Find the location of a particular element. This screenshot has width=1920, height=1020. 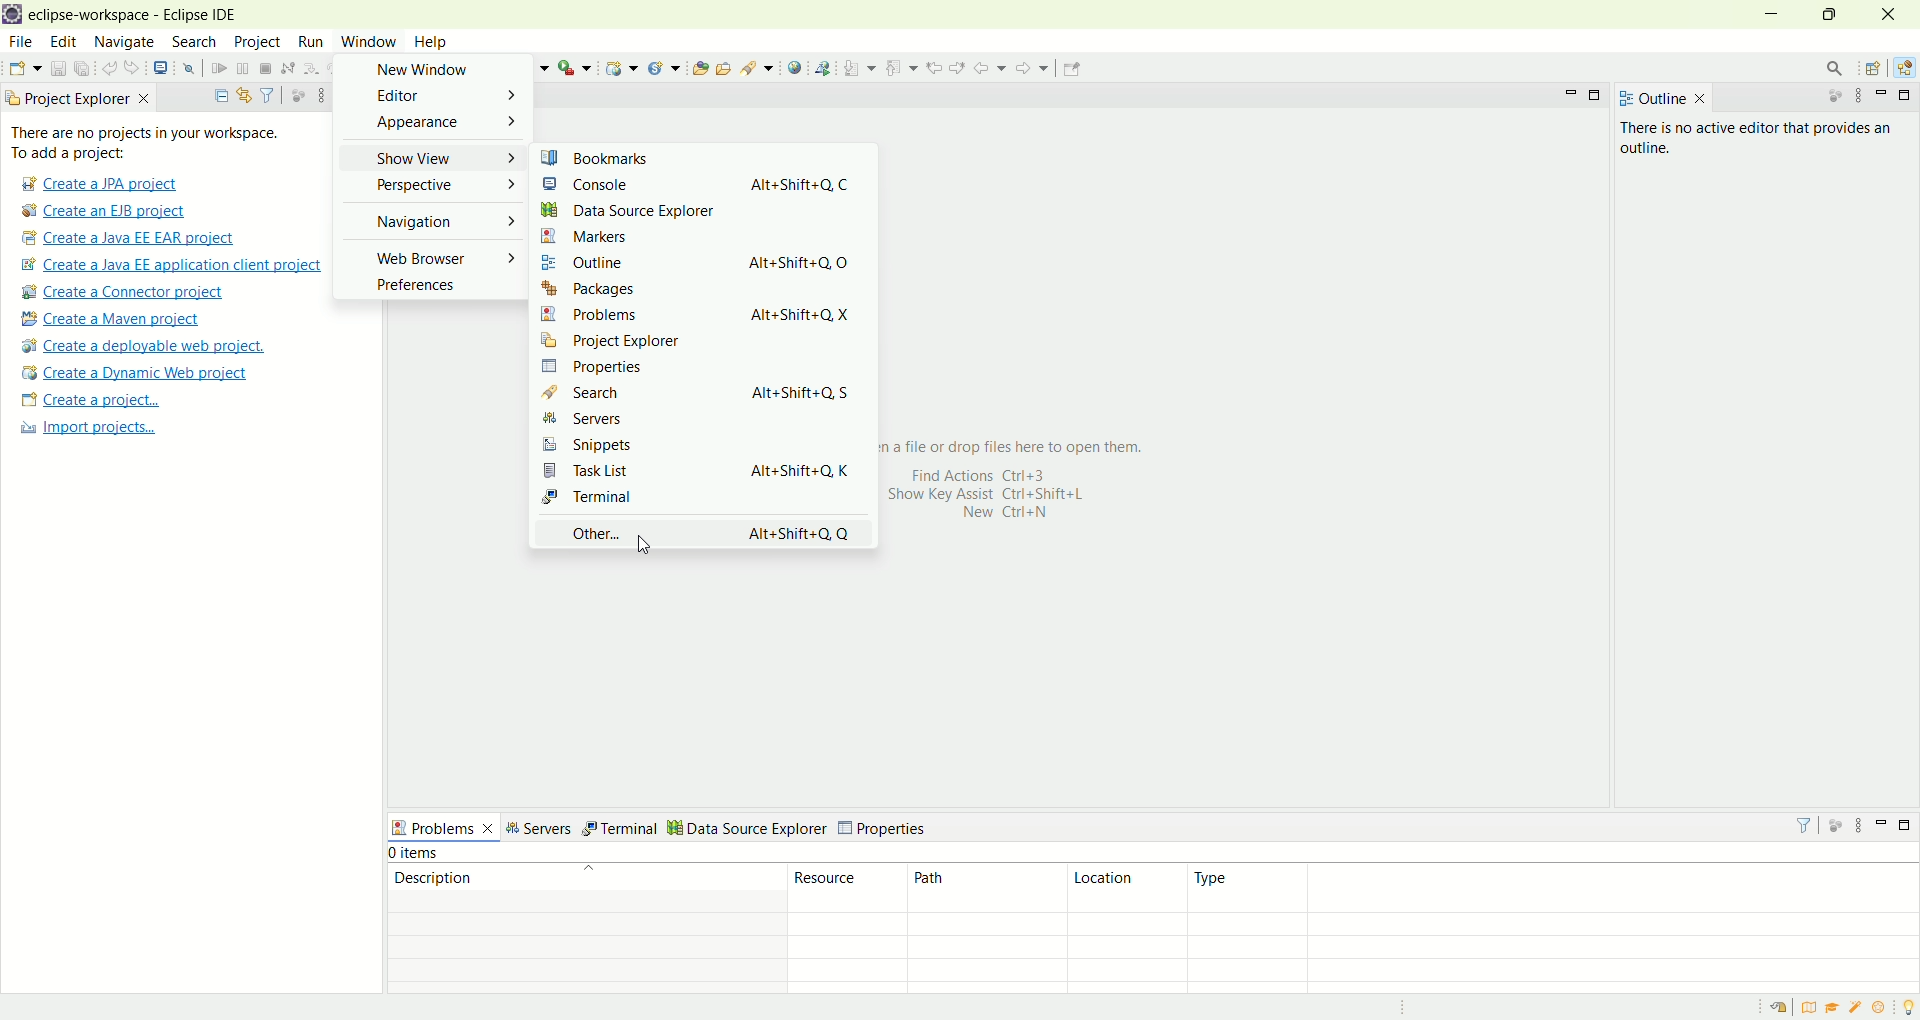

create a EJB project is located at coordinates (108, 211).